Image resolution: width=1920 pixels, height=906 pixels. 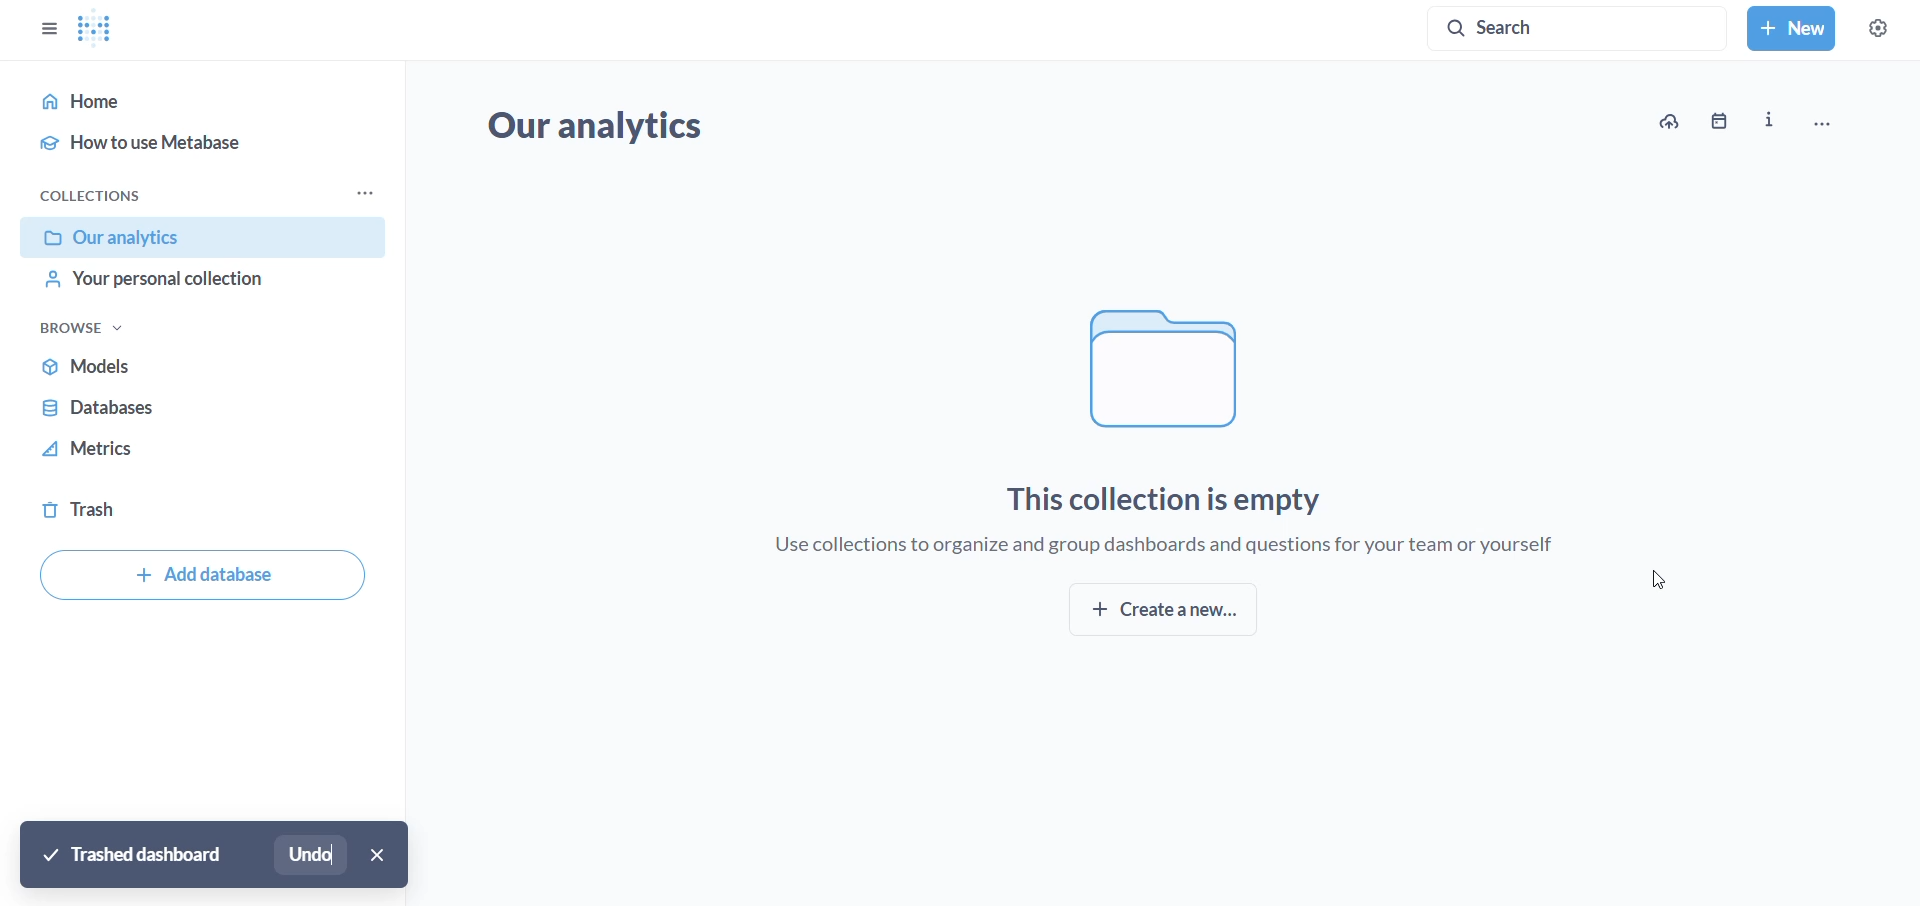 I want to click on This collection is empty
Use collections to organize and group dashboards and questions for your team or yourself, so click(x=1138, y=531).